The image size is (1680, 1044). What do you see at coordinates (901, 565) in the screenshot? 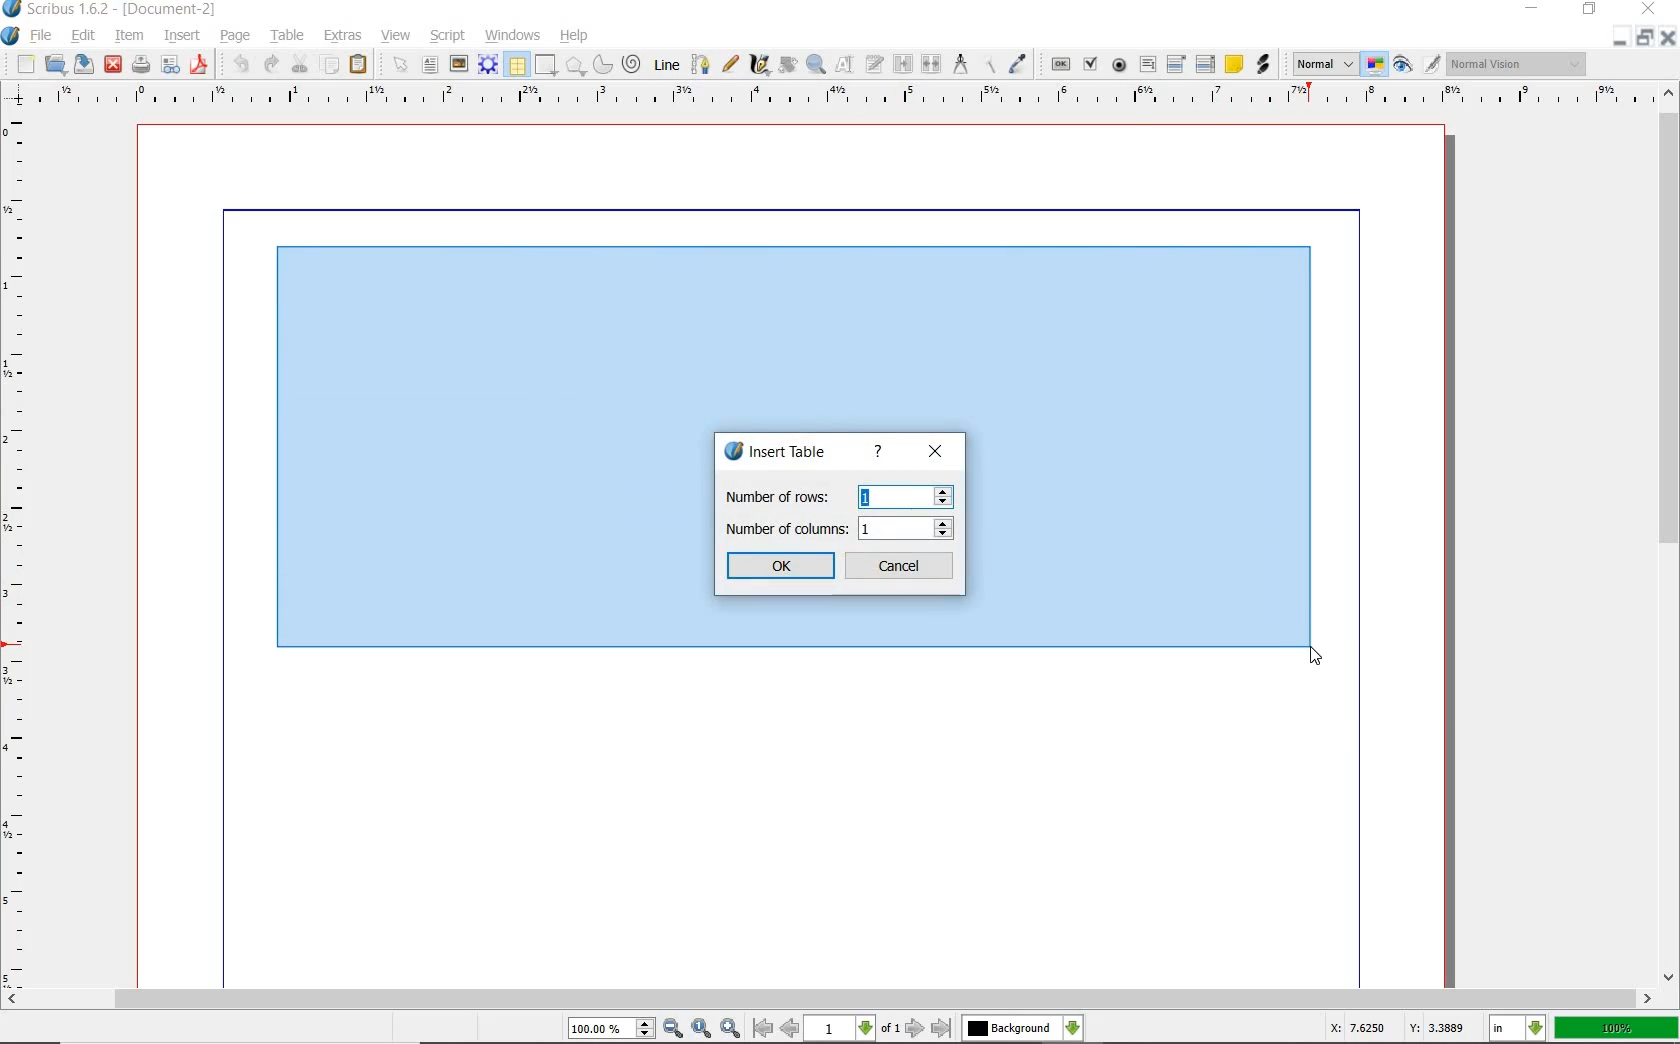
I see `cancel` at bounding box center [901, 565].